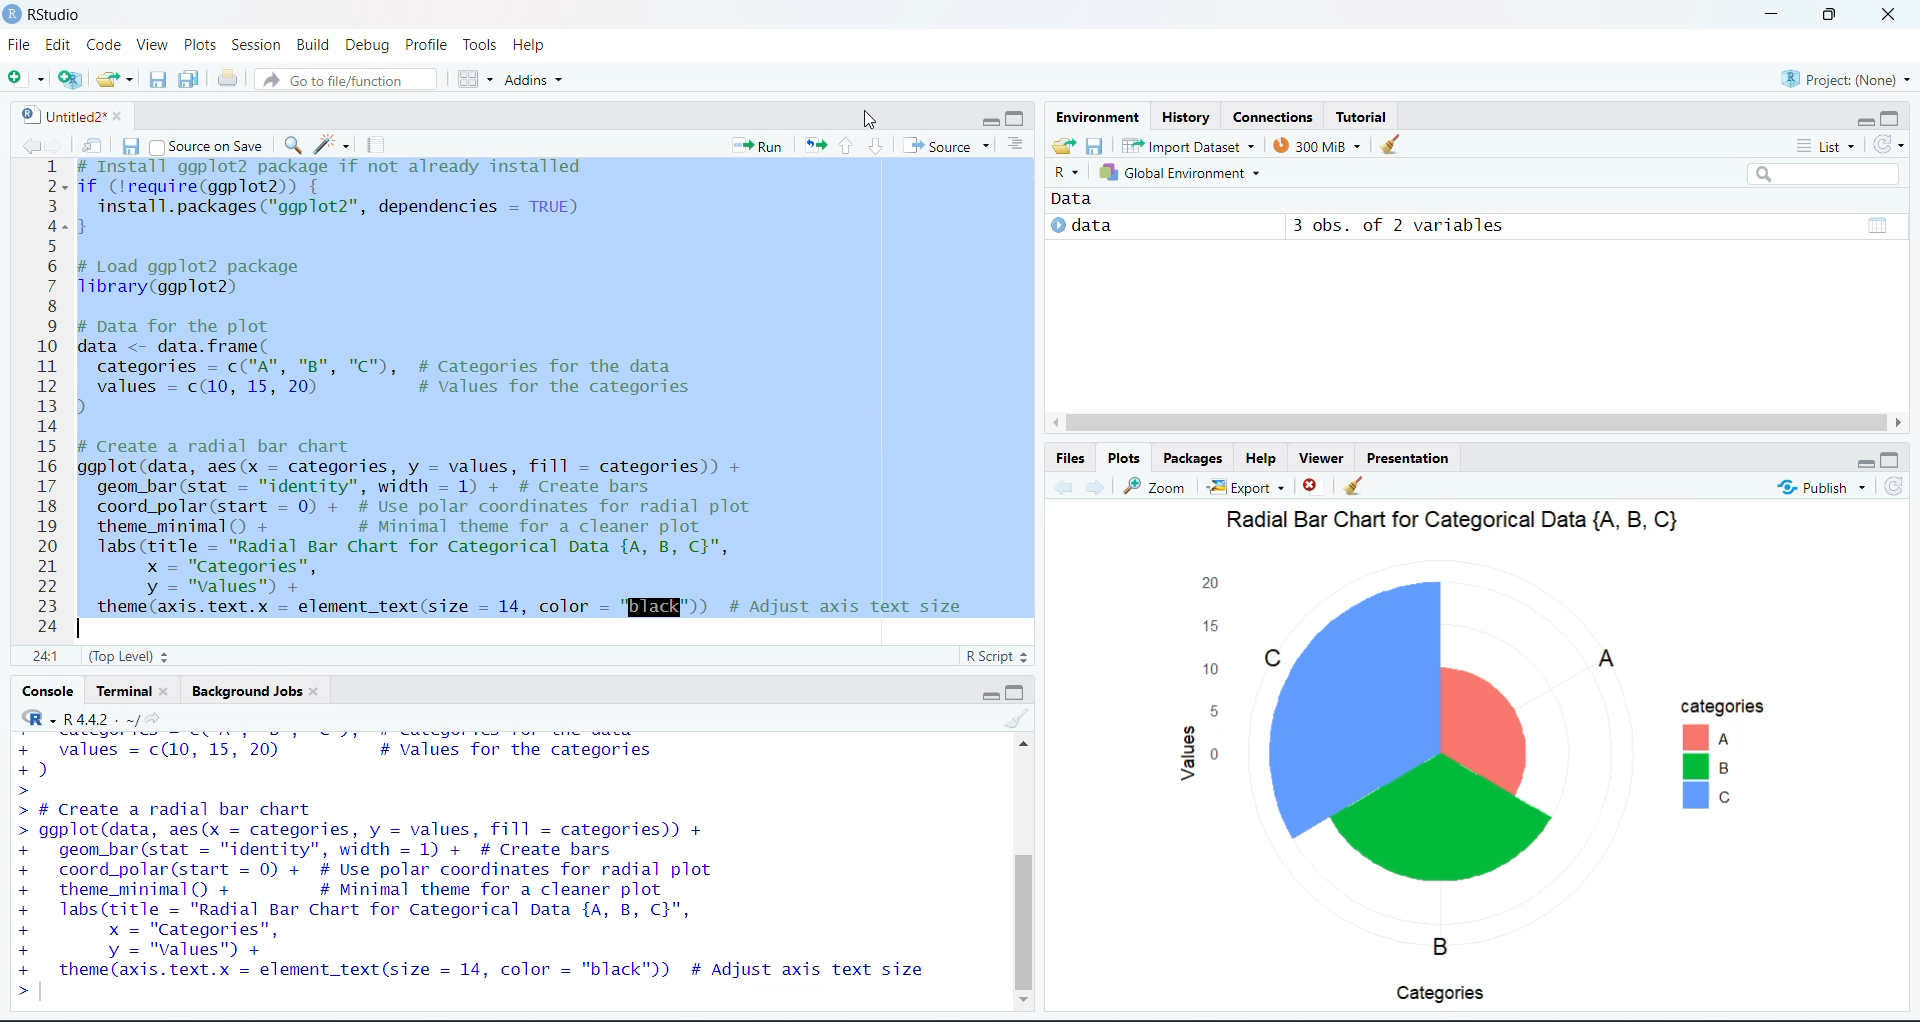  Describe the element at coordinates (154, 81) in the screenshot. I see `save current document` at that location.